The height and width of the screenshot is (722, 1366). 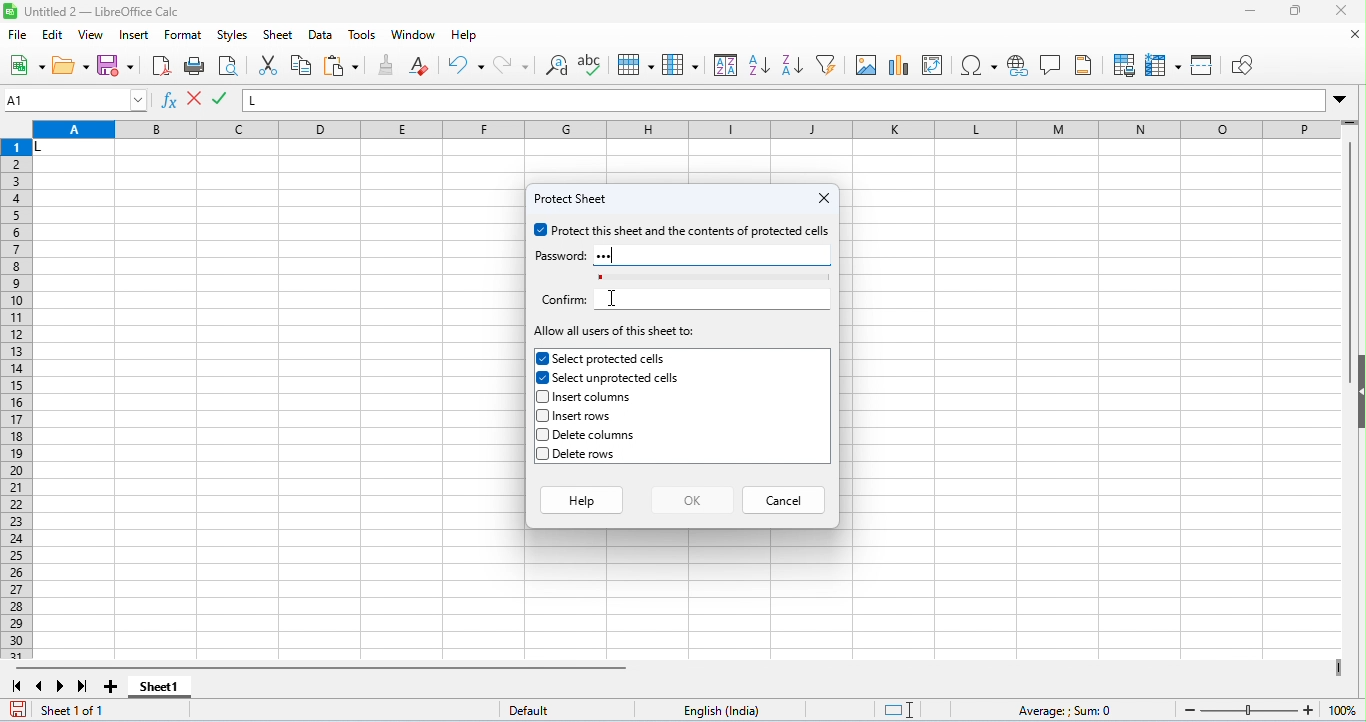 I want to click on reject, so click(x=221, y=99).